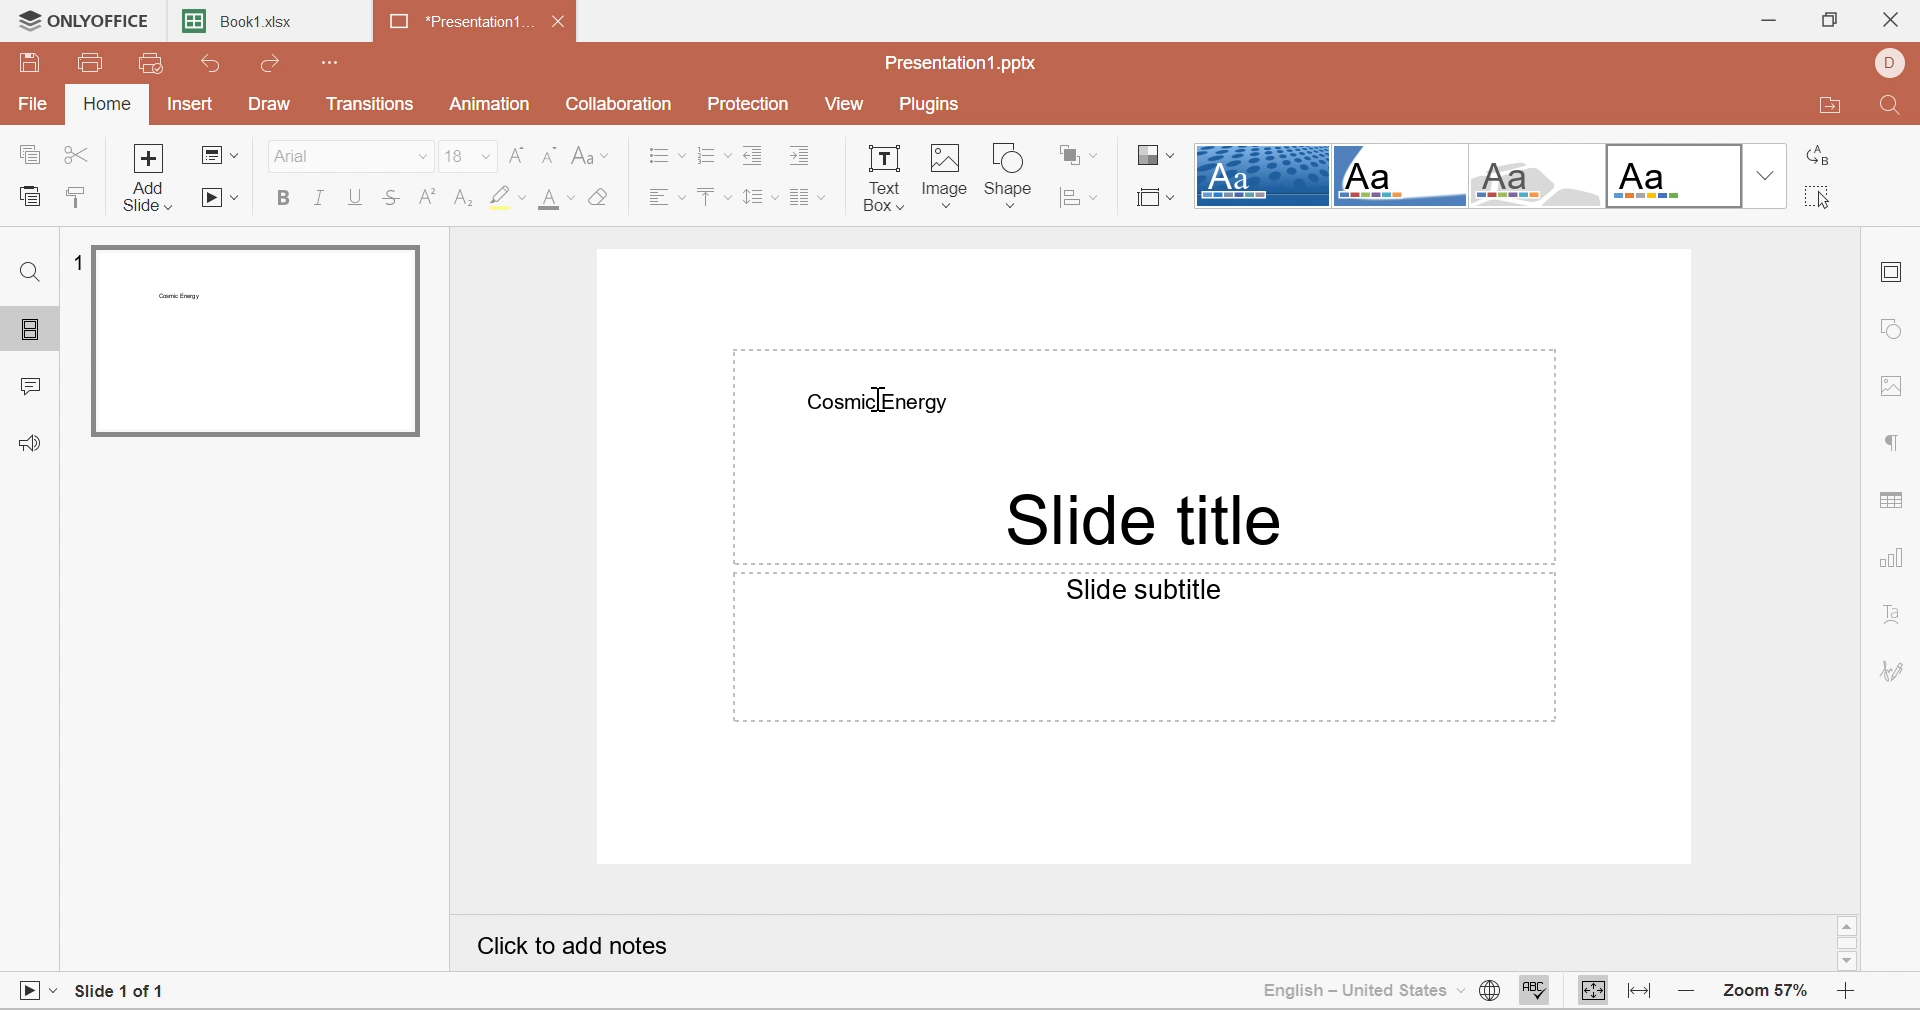 The width and height of the screenshot is (1920, 1010). Describe the element at coordinates (223, 200) in the screenshot. I see `Start slideshow` at that location.